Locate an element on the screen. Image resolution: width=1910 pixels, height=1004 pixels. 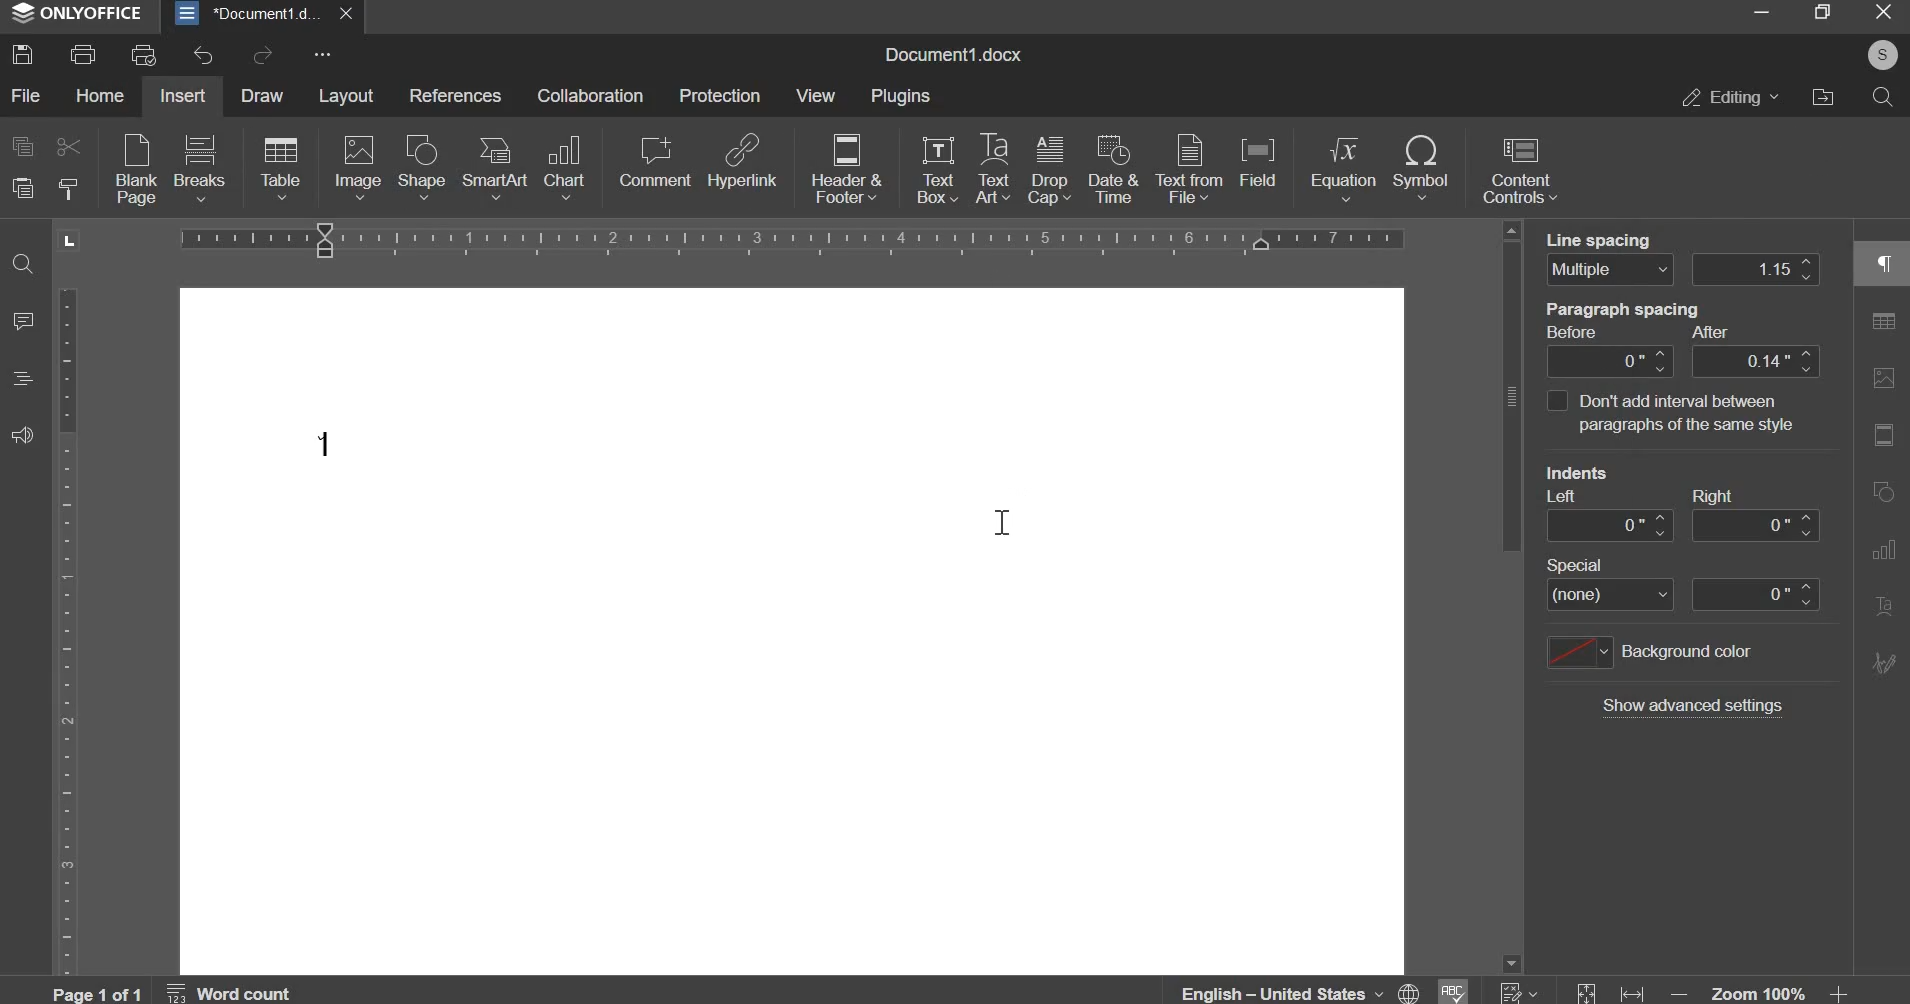
layout is located at coordinates (345, 95).